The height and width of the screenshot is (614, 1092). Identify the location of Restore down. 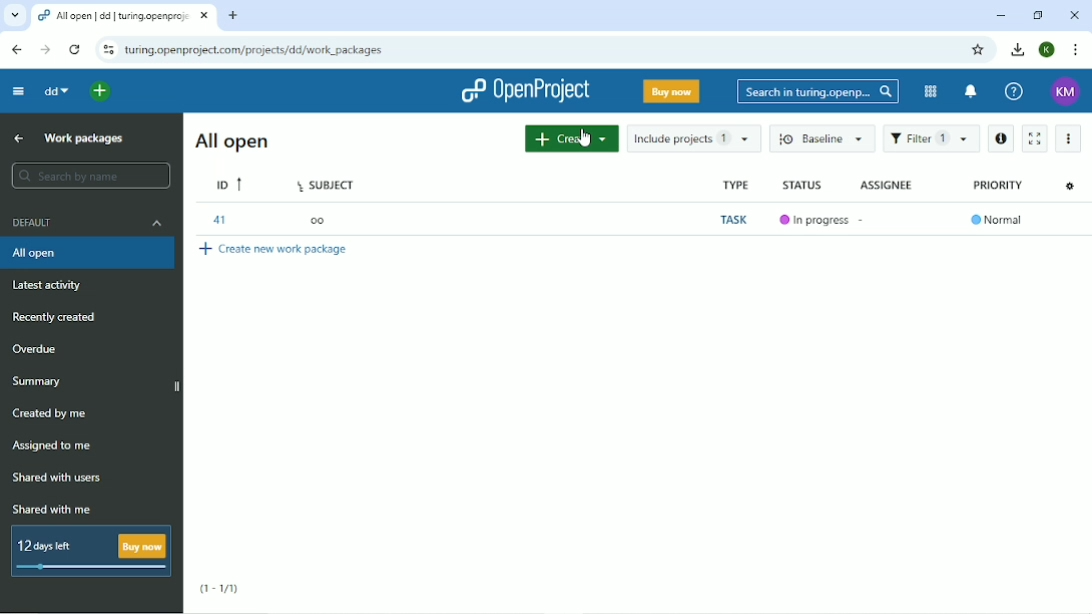
(1039, 16).